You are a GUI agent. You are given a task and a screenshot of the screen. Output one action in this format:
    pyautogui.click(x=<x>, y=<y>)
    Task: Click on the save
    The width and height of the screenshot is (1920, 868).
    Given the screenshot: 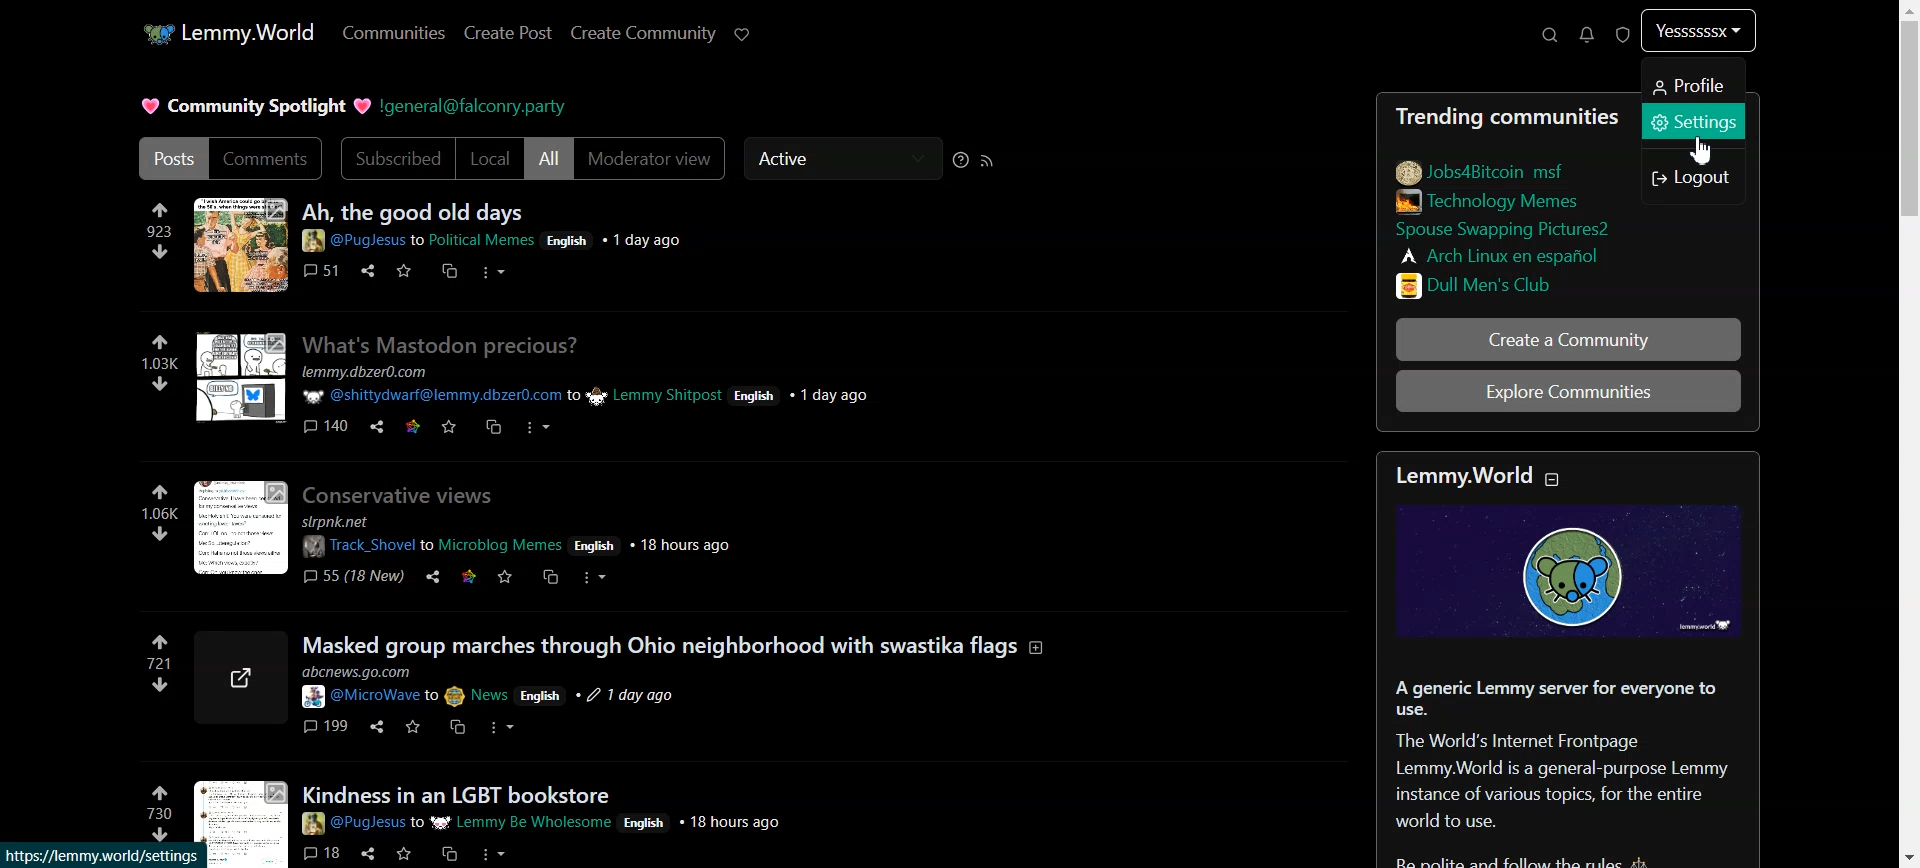 What is the action you would take?
    pyautogui.click(x=404, y=853)
    